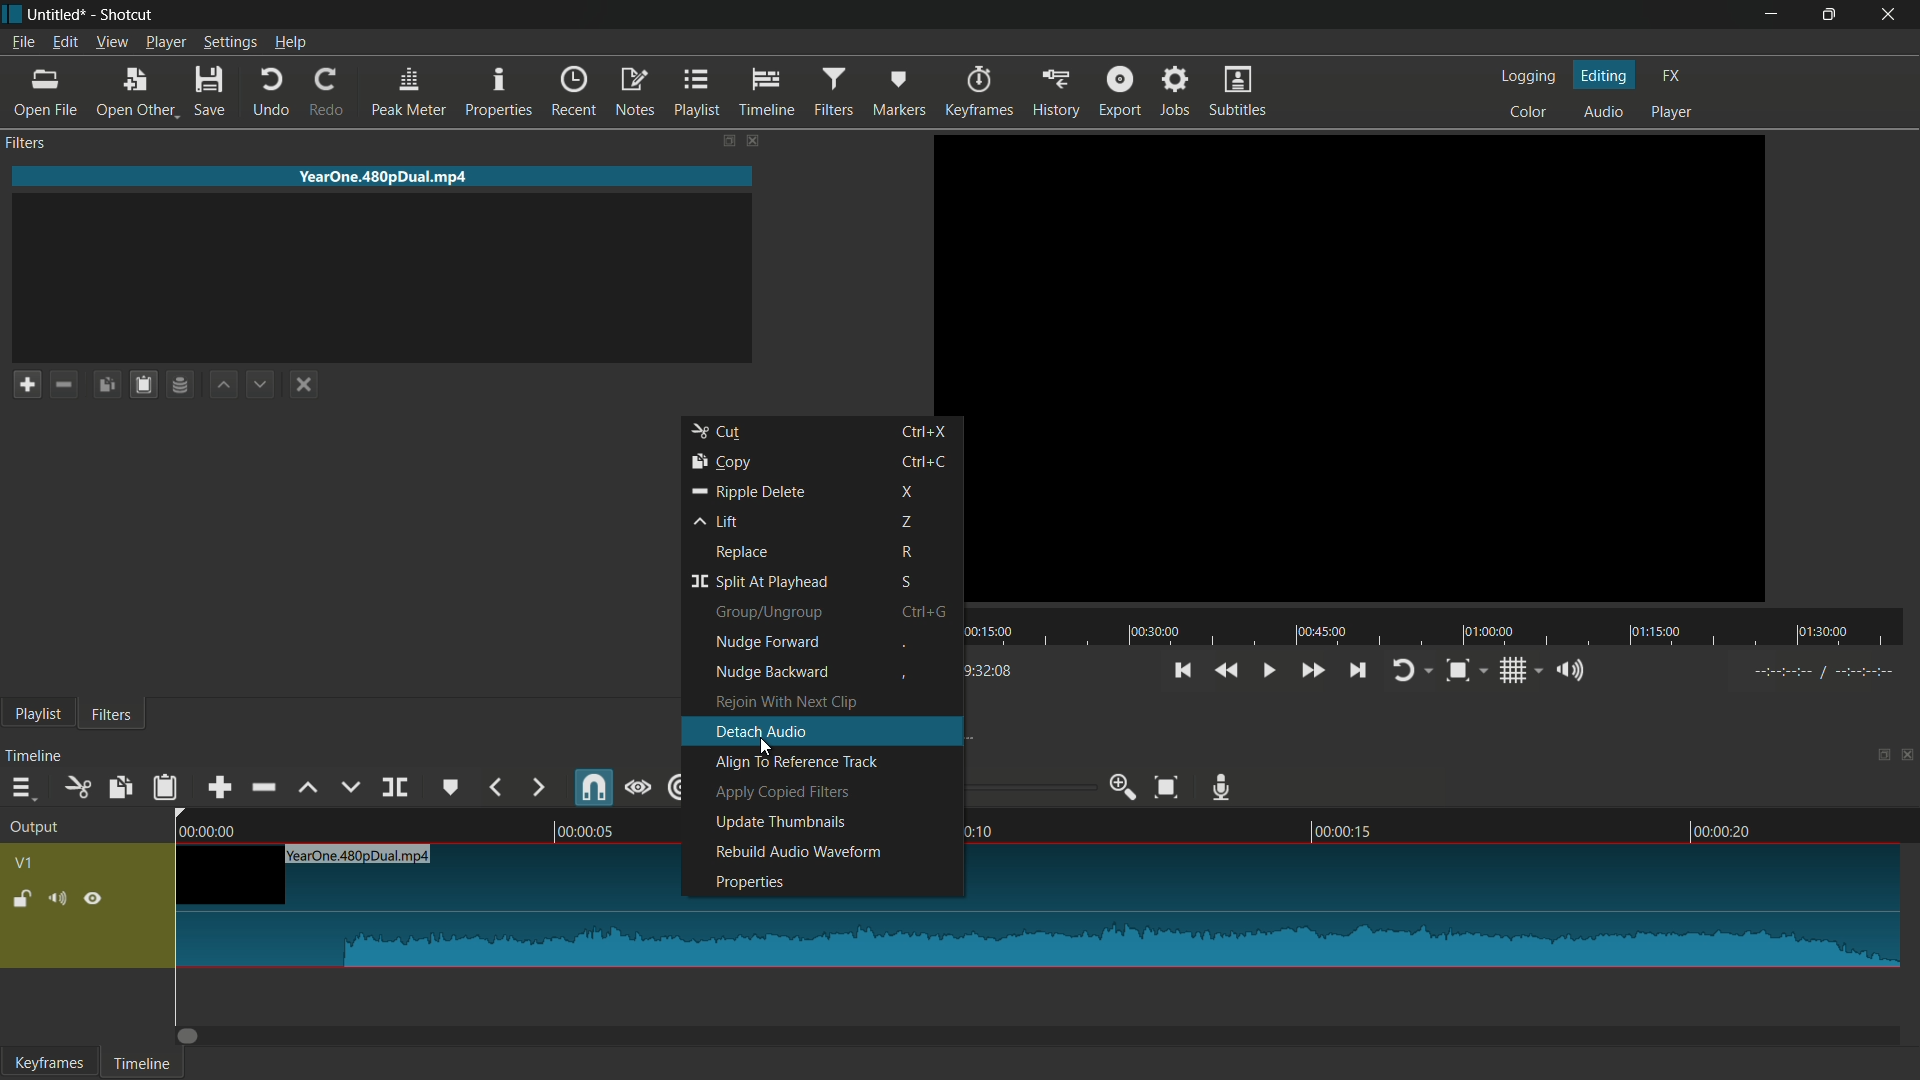 Image resolution: width=1920 pixels, height=1080 pixels. What do you see at coordinates (922, 613) in the screenshot?
I see `keyboard shortcut` at bounding box center [922, 613].